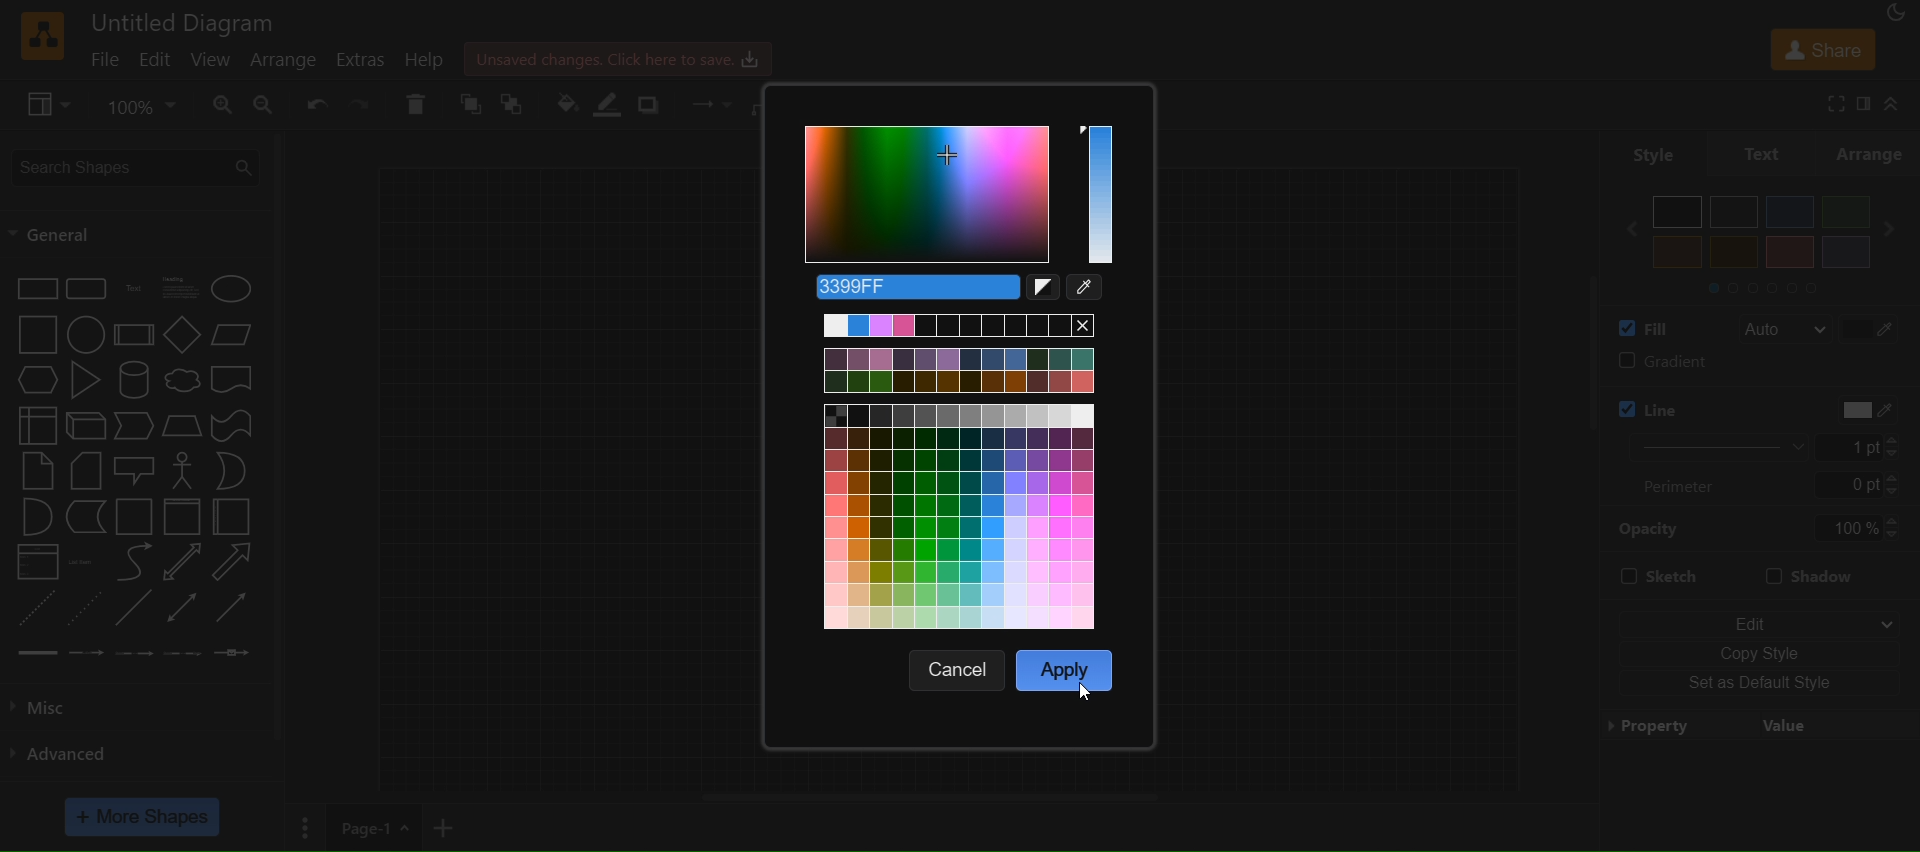 Image resolution: width=1920 pixels, height=852 pixels. I want to click on card, so click(86, 472).